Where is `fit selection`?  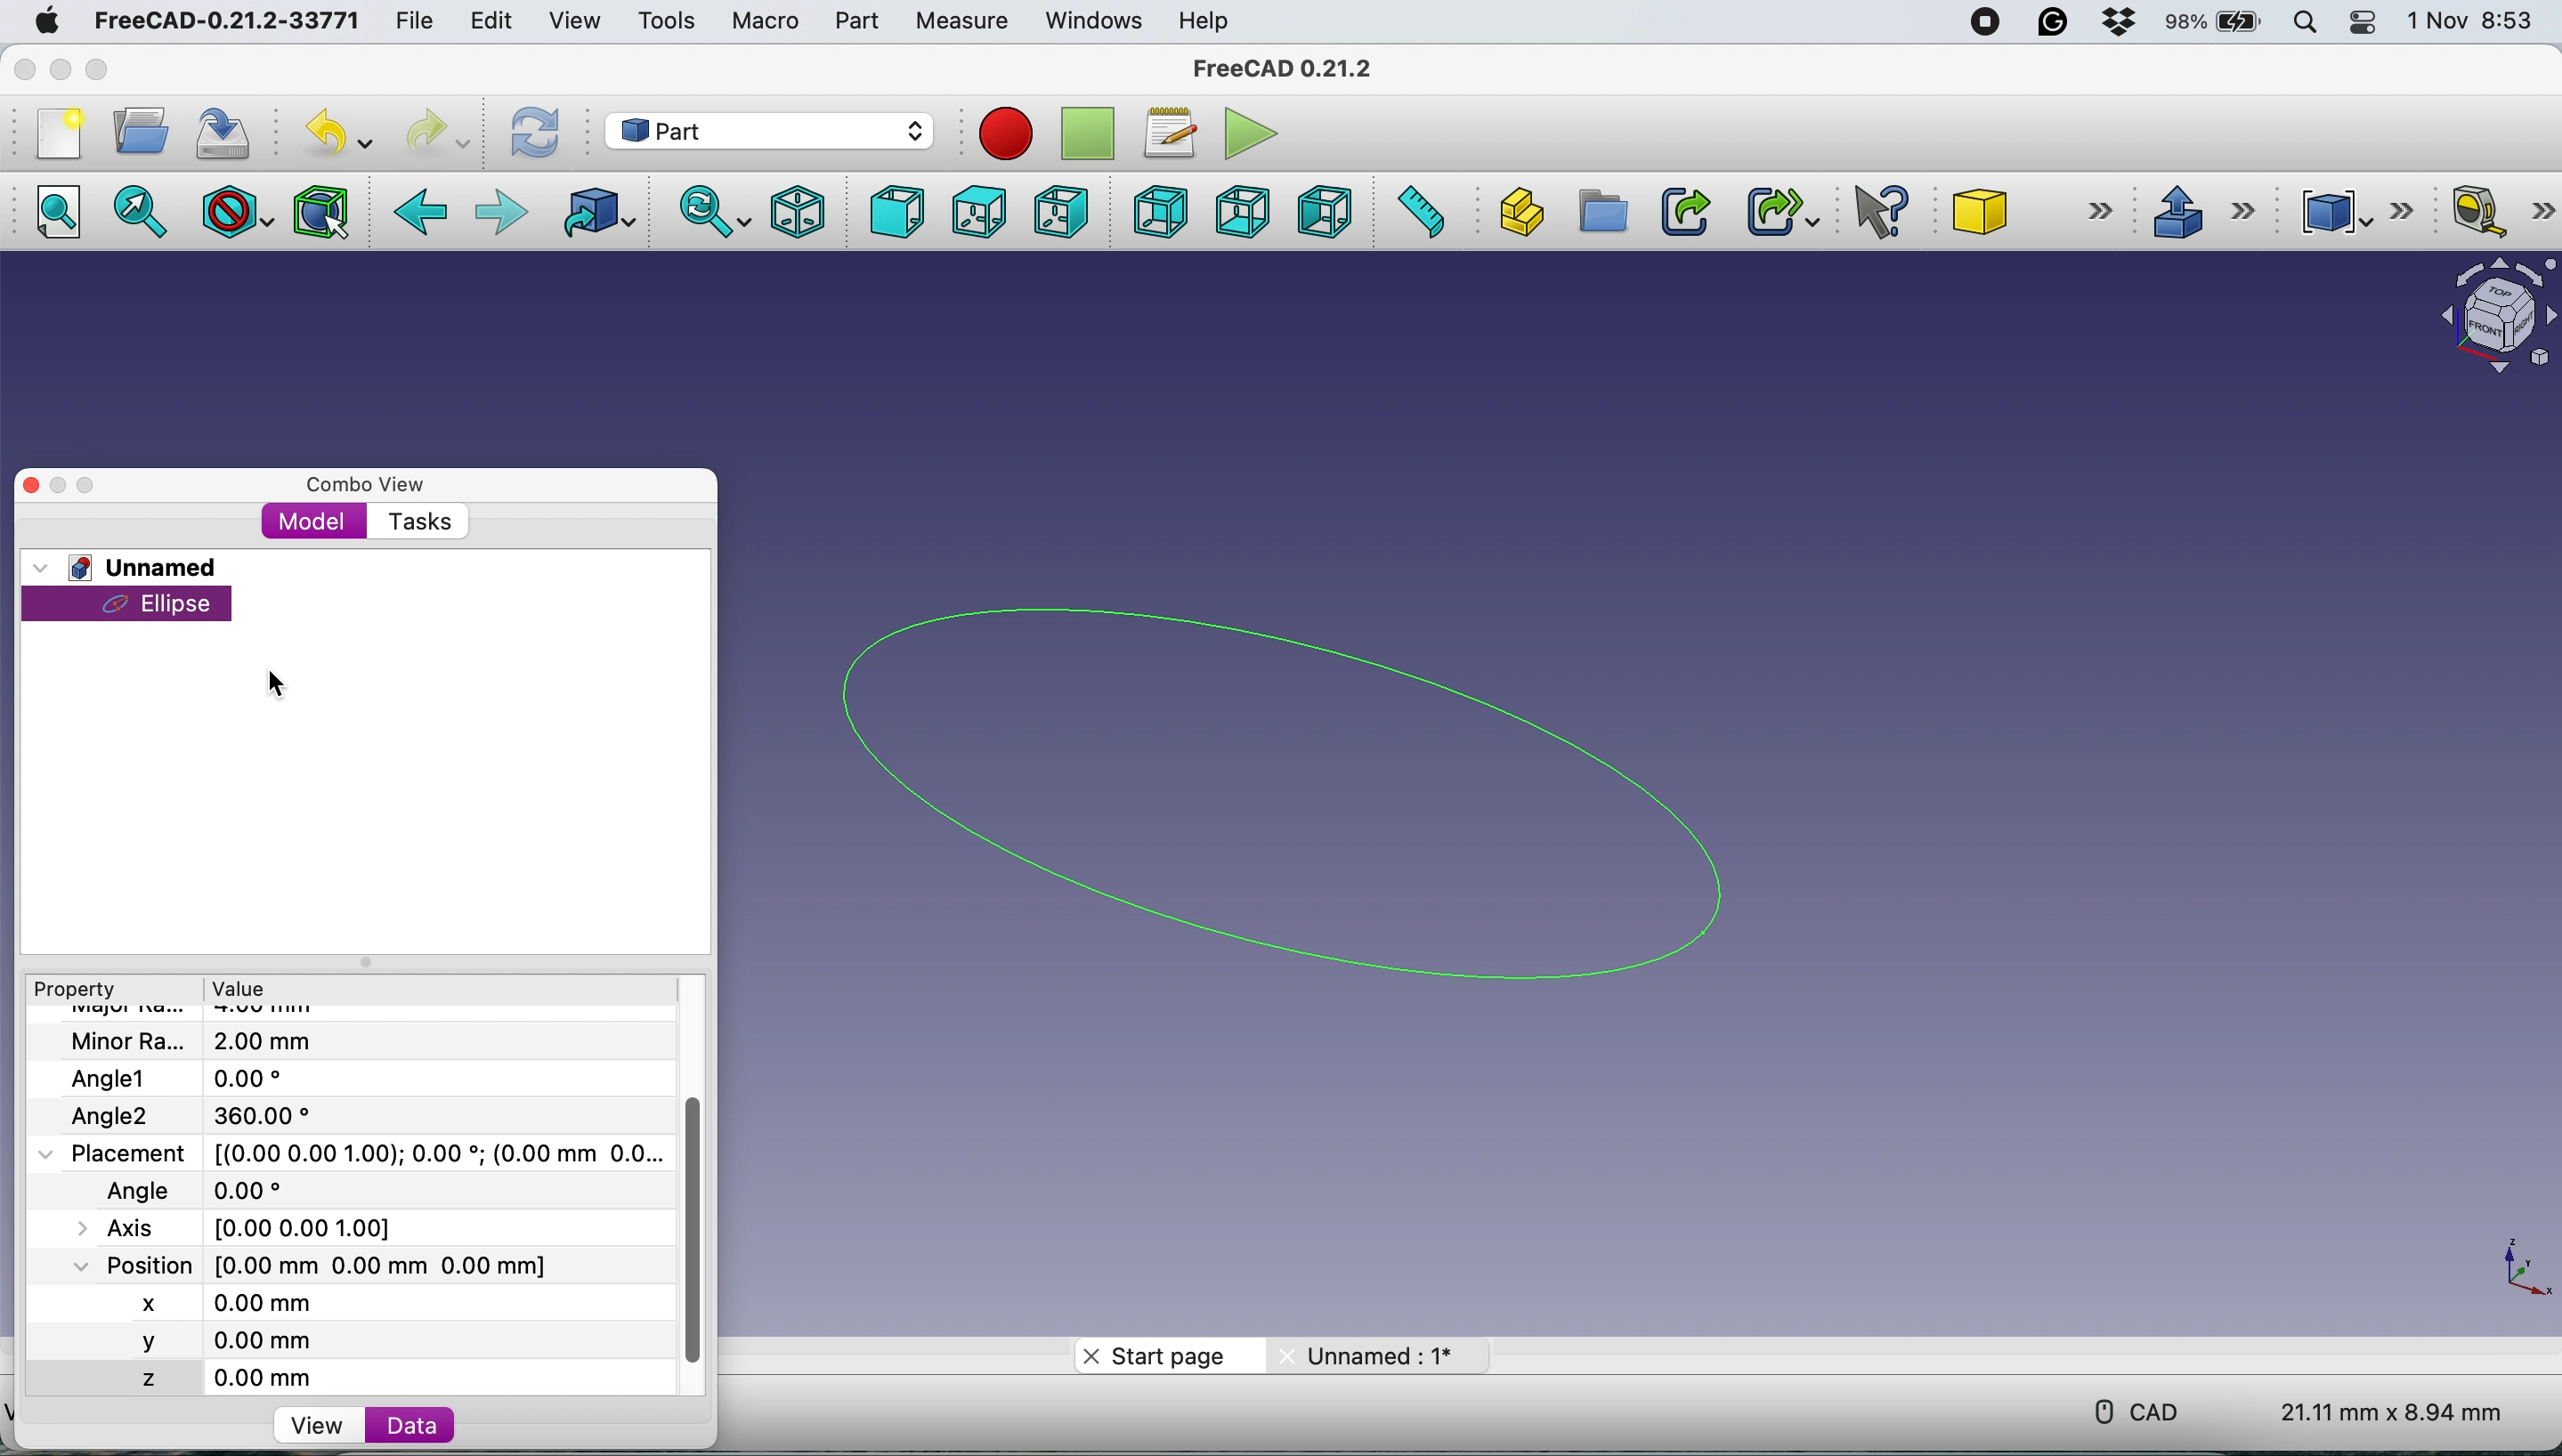 fit selection is located at coordinates (141, 211).